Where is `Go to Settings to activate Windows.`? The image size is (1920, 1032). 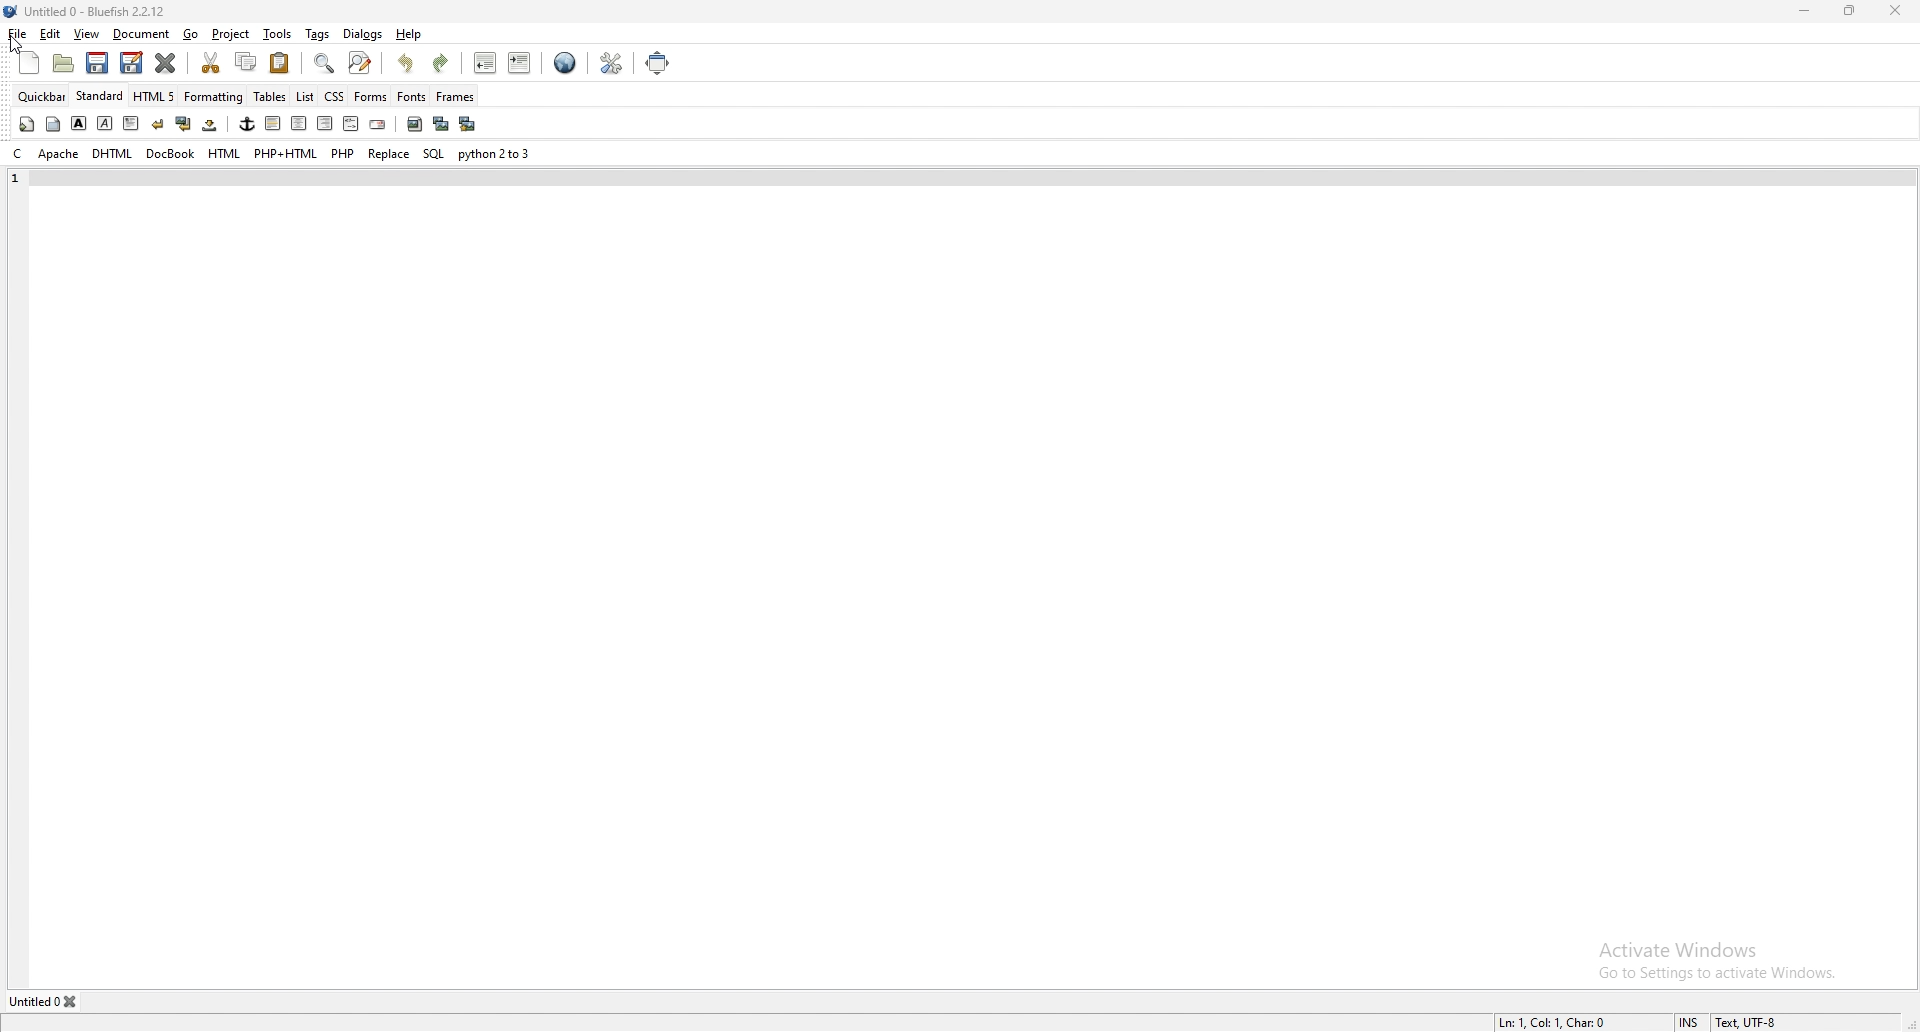
Go to Settings to activate Windows. is located at coordinates (1722, 975).